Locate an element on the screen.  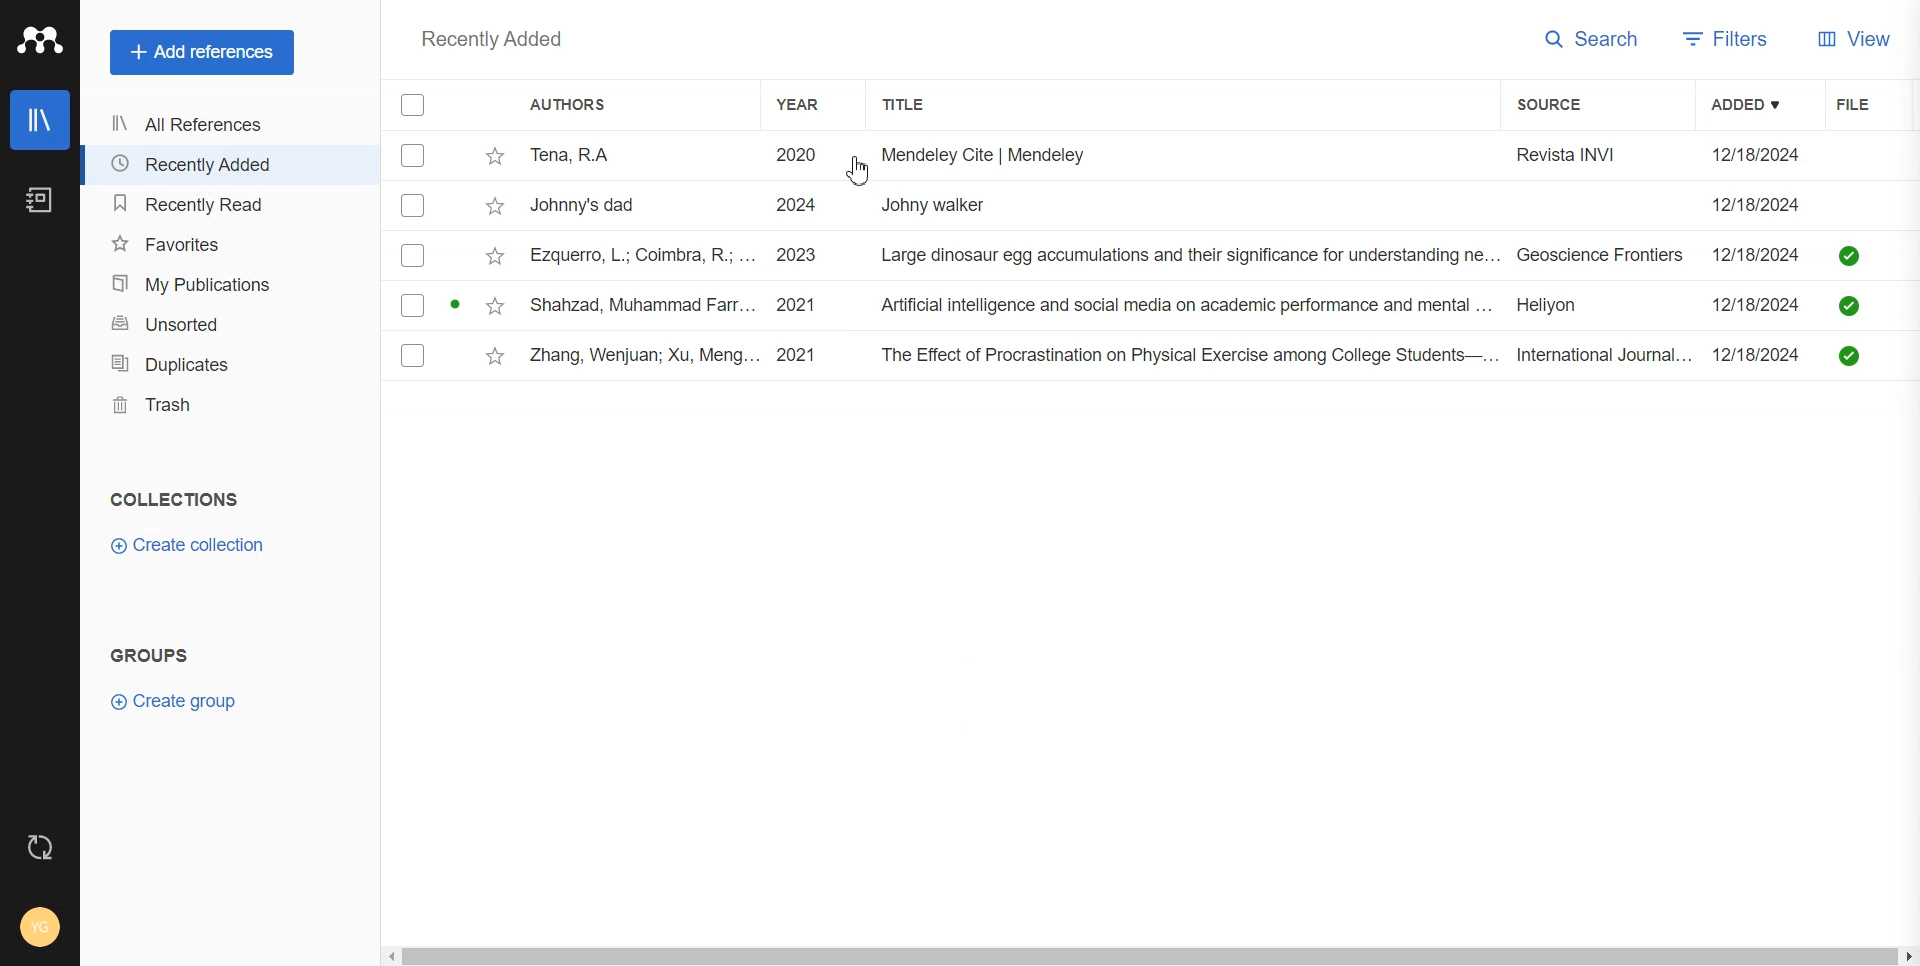
Checkbox is located at coordinates (416, 205).